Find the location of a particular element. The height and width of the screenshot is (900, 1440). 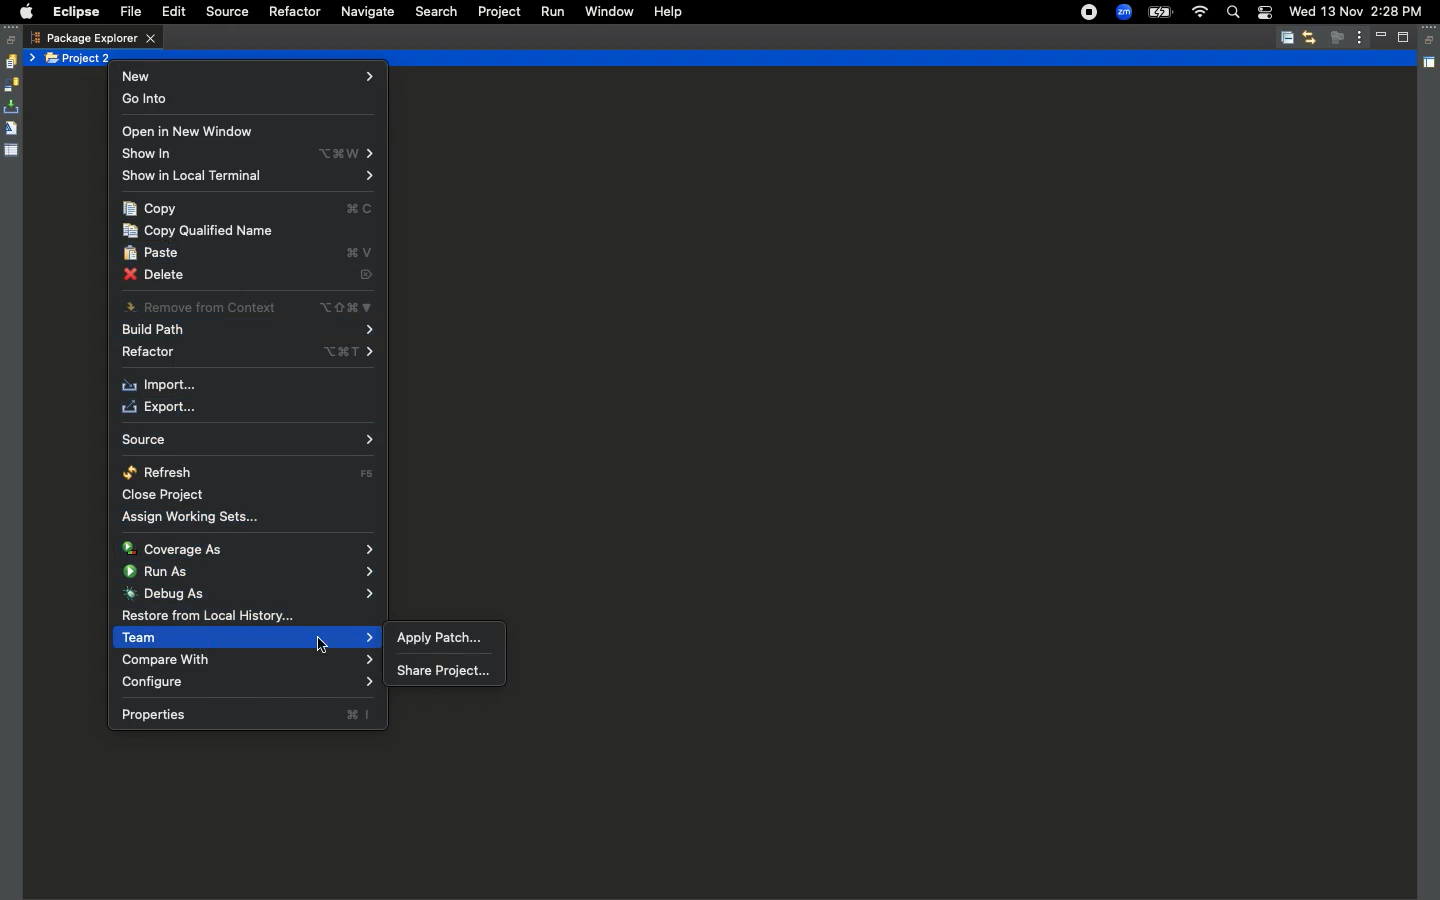

Show in is located at coordinates (251, 154).